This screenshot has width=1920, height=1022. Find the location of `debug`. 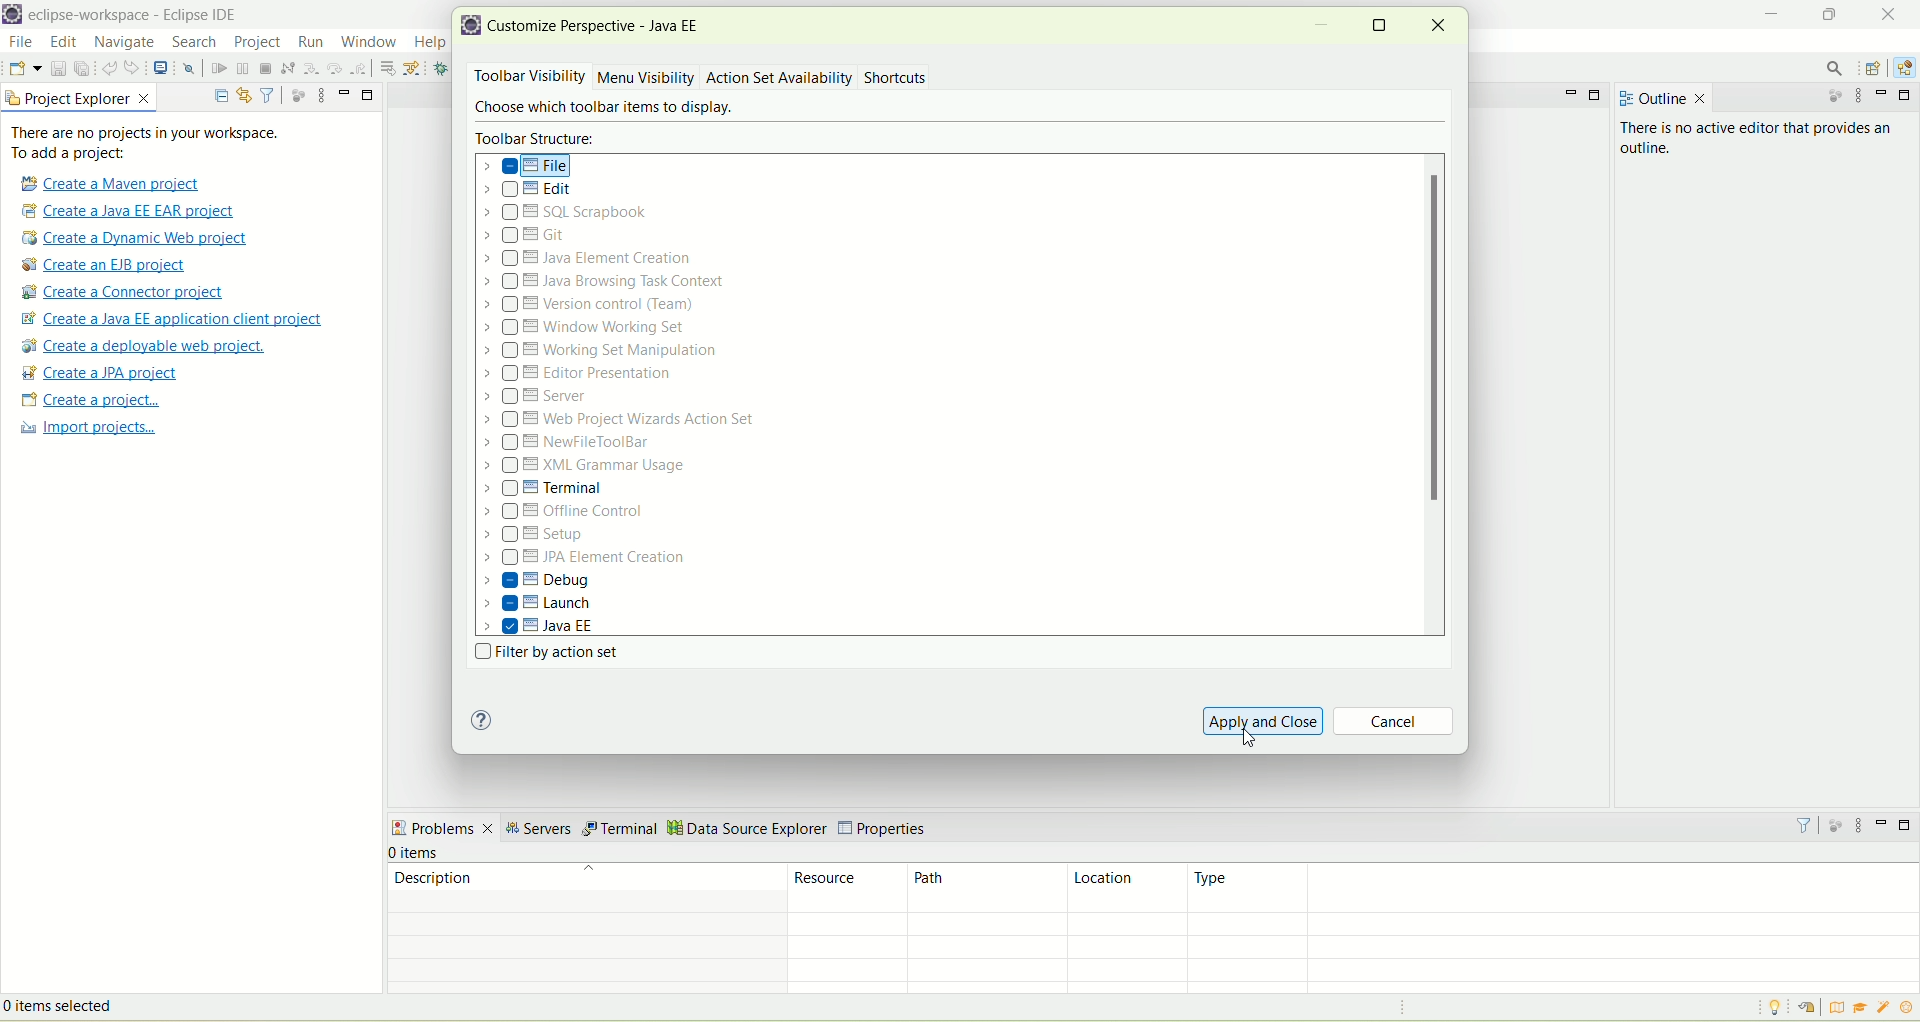

debug is located at coordinates (446, 70).